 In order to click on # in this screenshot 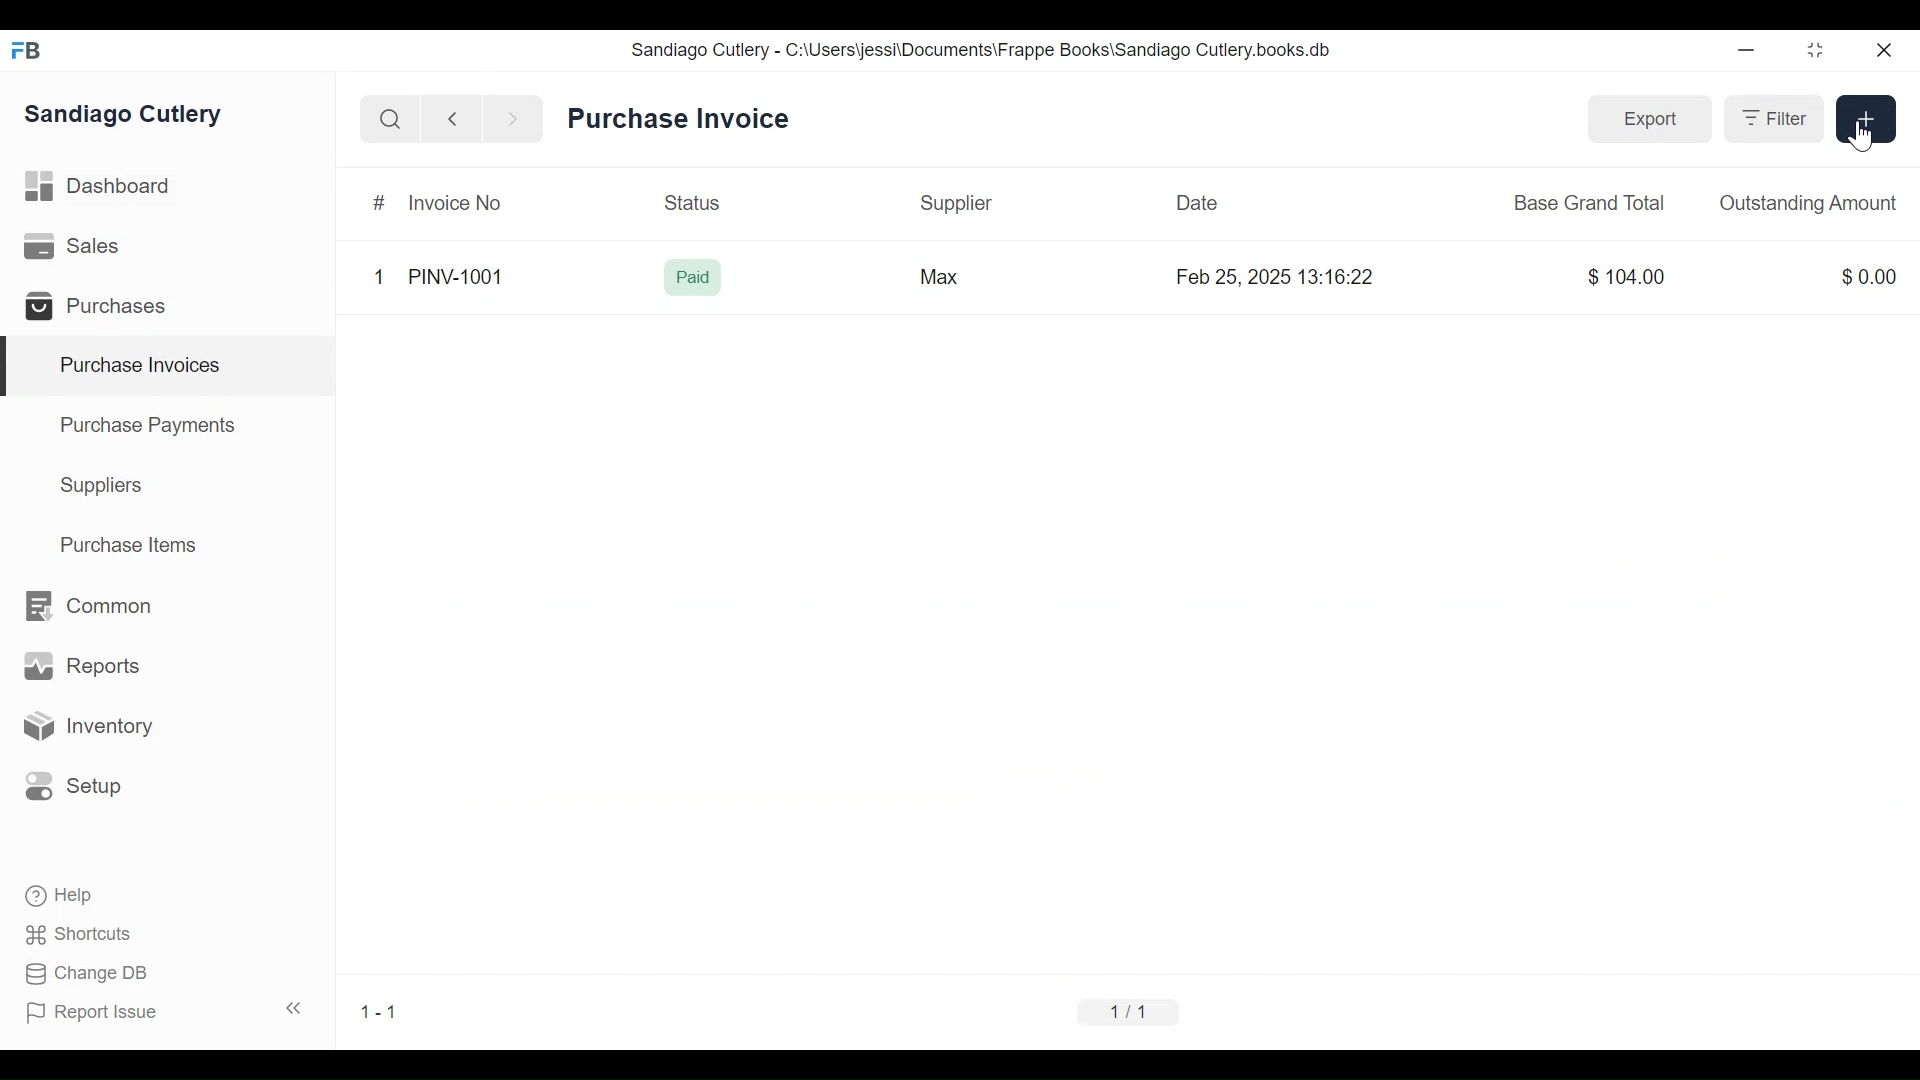, I will do `click(382, 204)`.